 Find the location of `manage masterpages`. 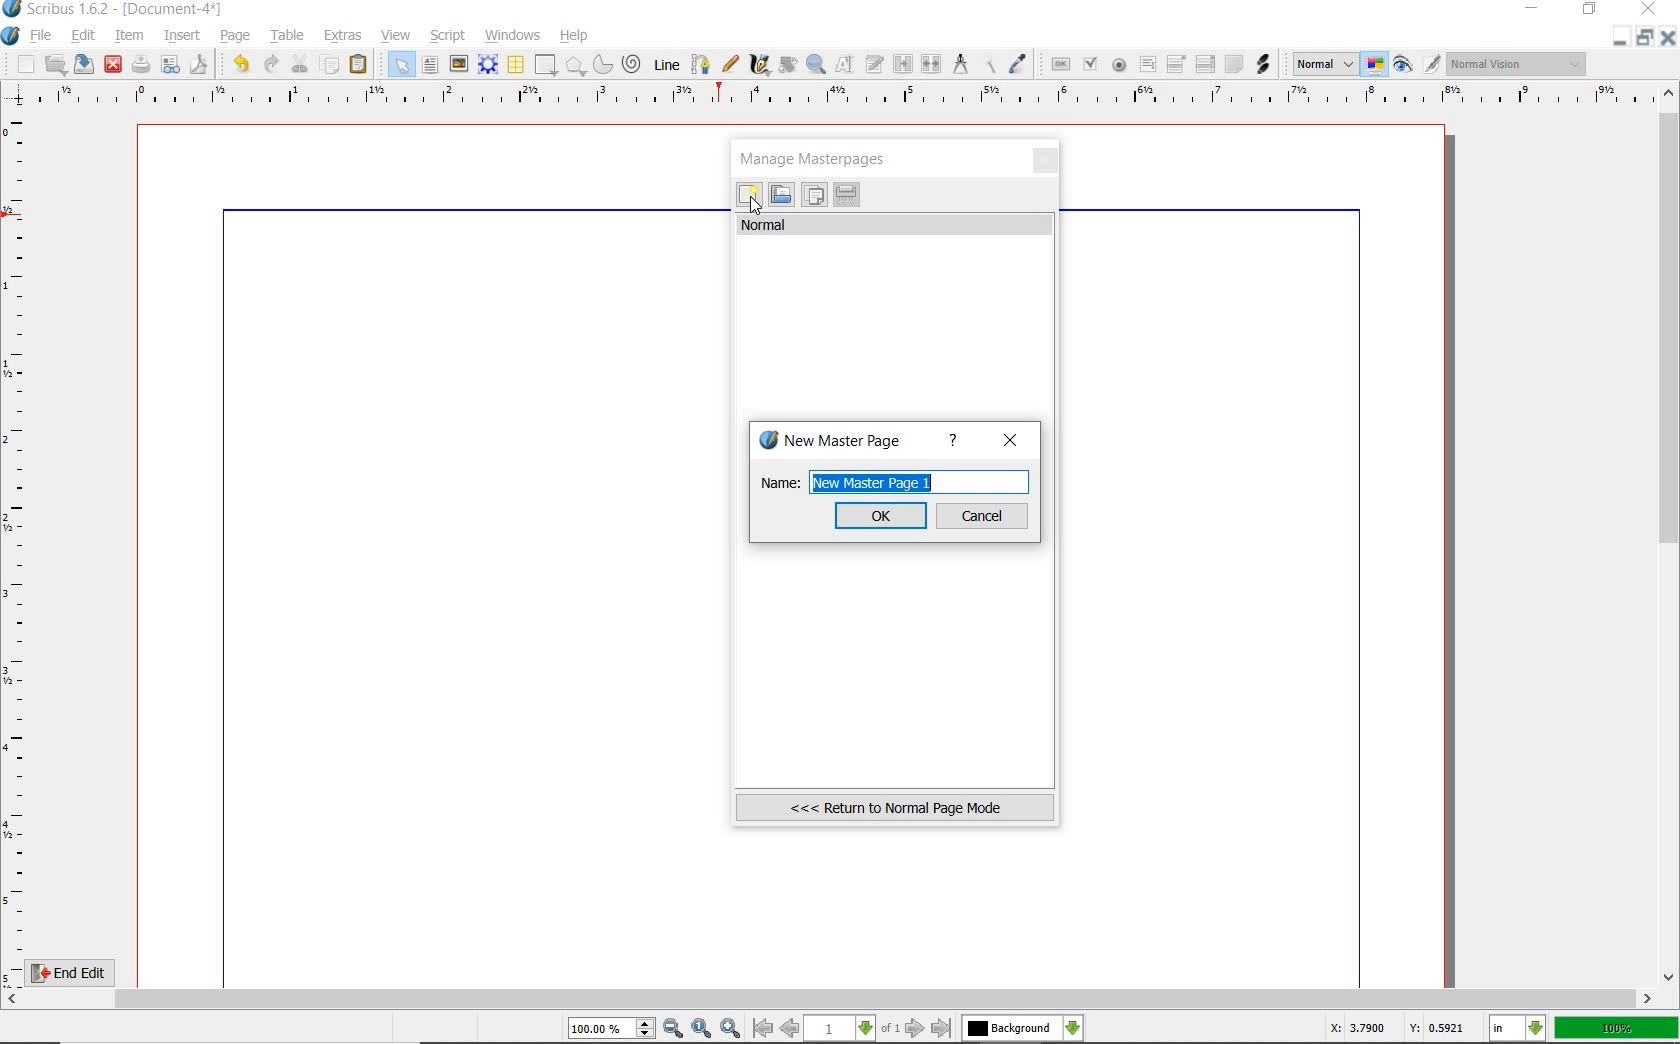

manage masterpages is located at coordinates (819, 158).